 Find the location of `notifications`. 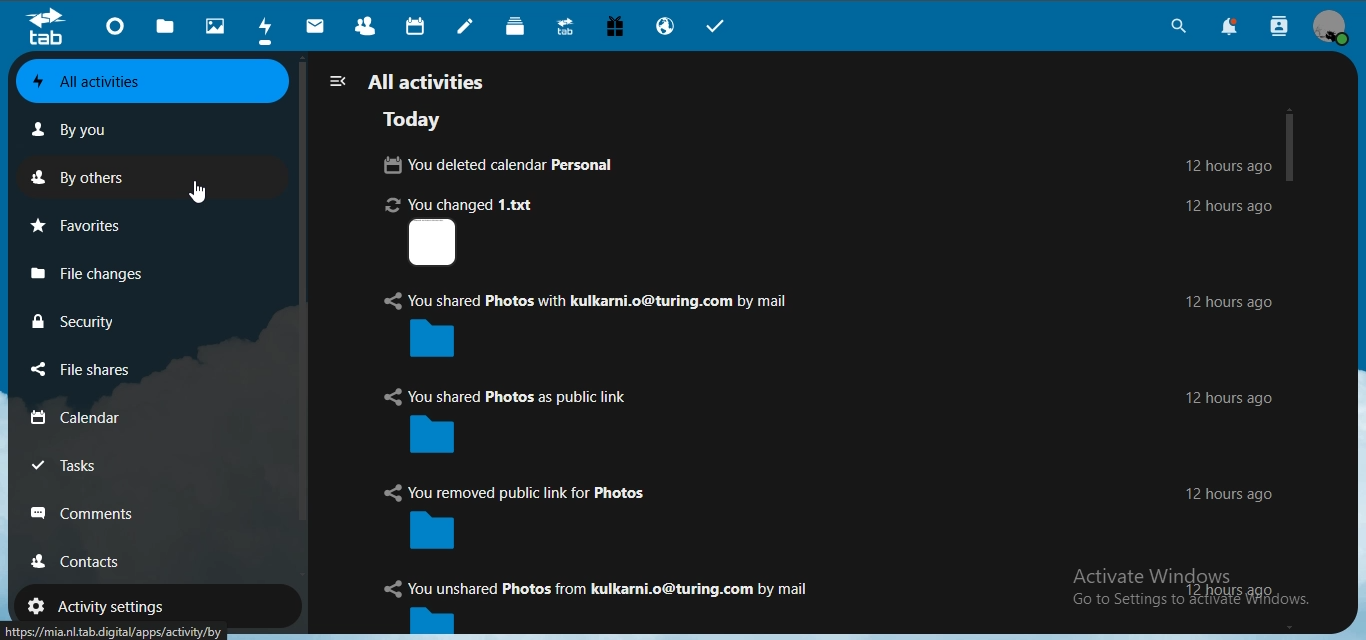

notifications is located at coordinates (1227, 27).